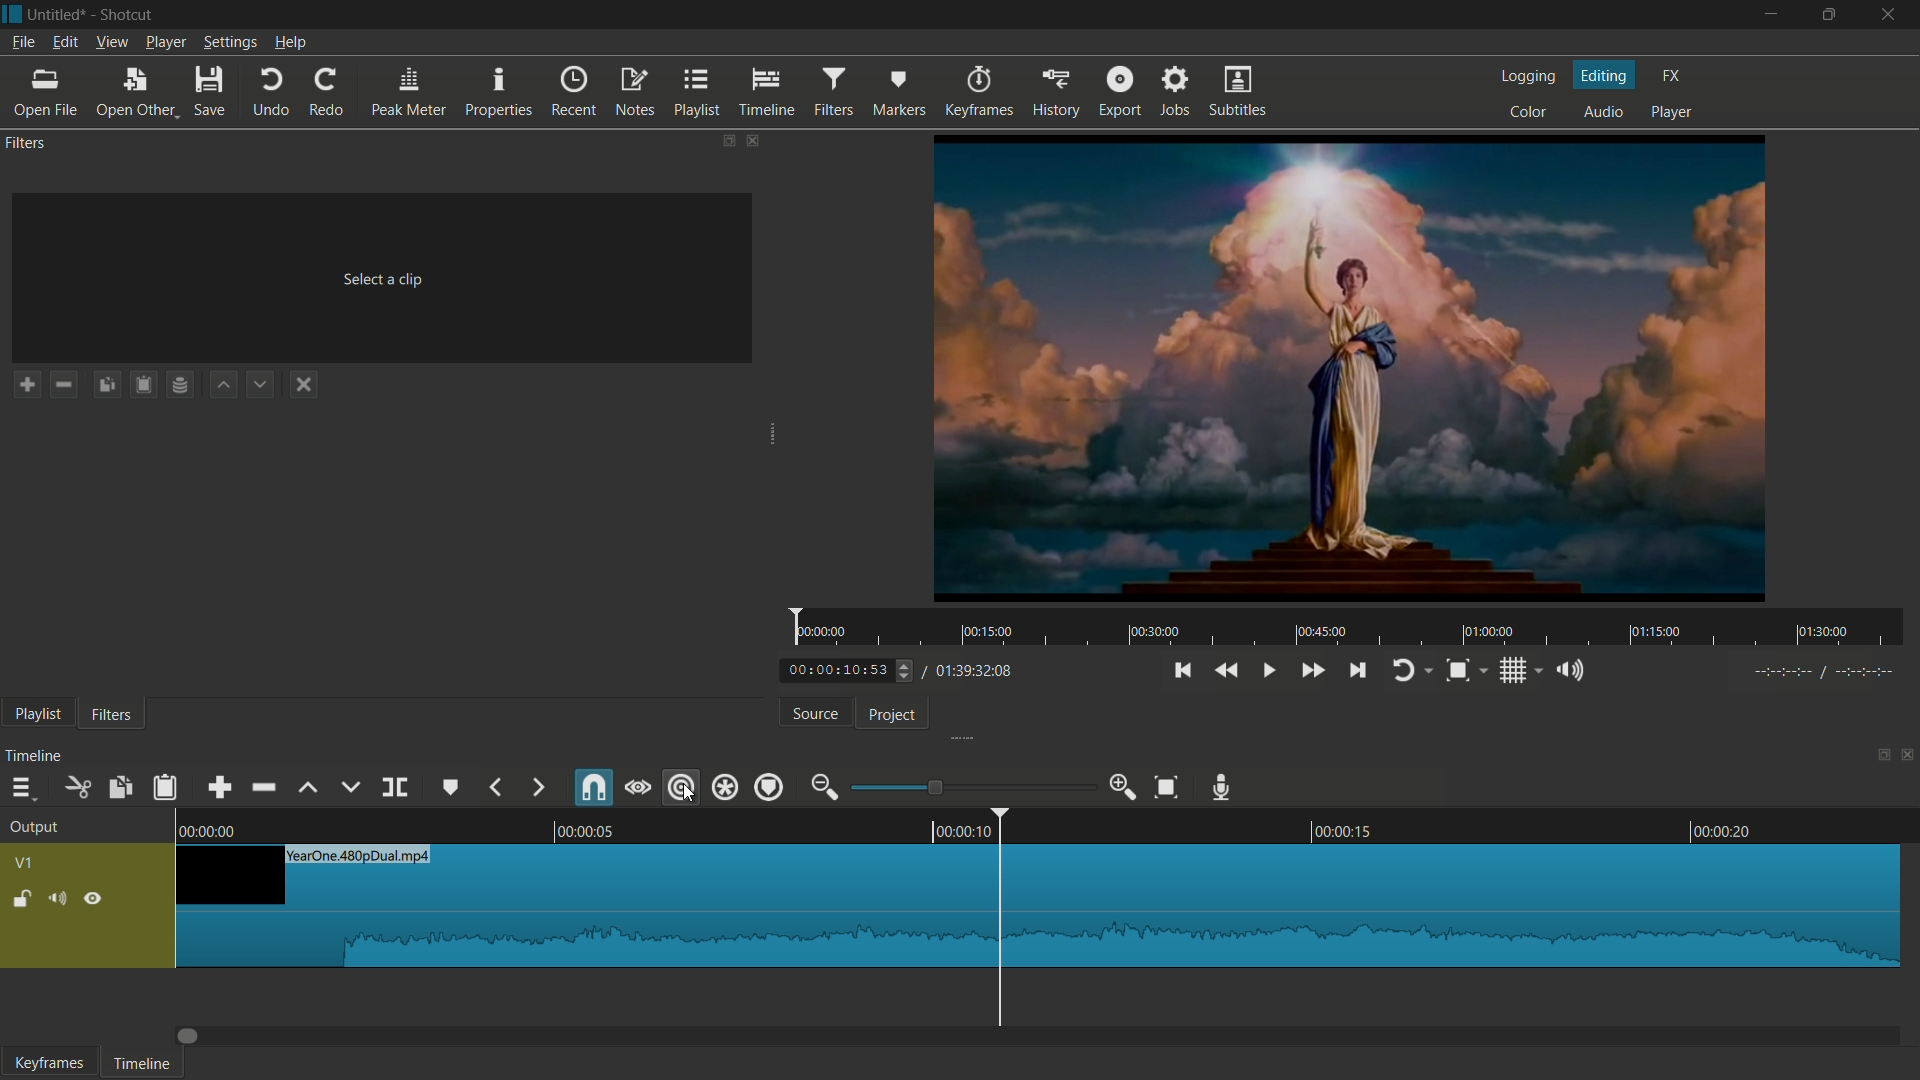 The height and width of the screenshot is (1080, 1920). Describe the element at coordinates (697, 92) in the screenshot. I see `playlist` at that location.